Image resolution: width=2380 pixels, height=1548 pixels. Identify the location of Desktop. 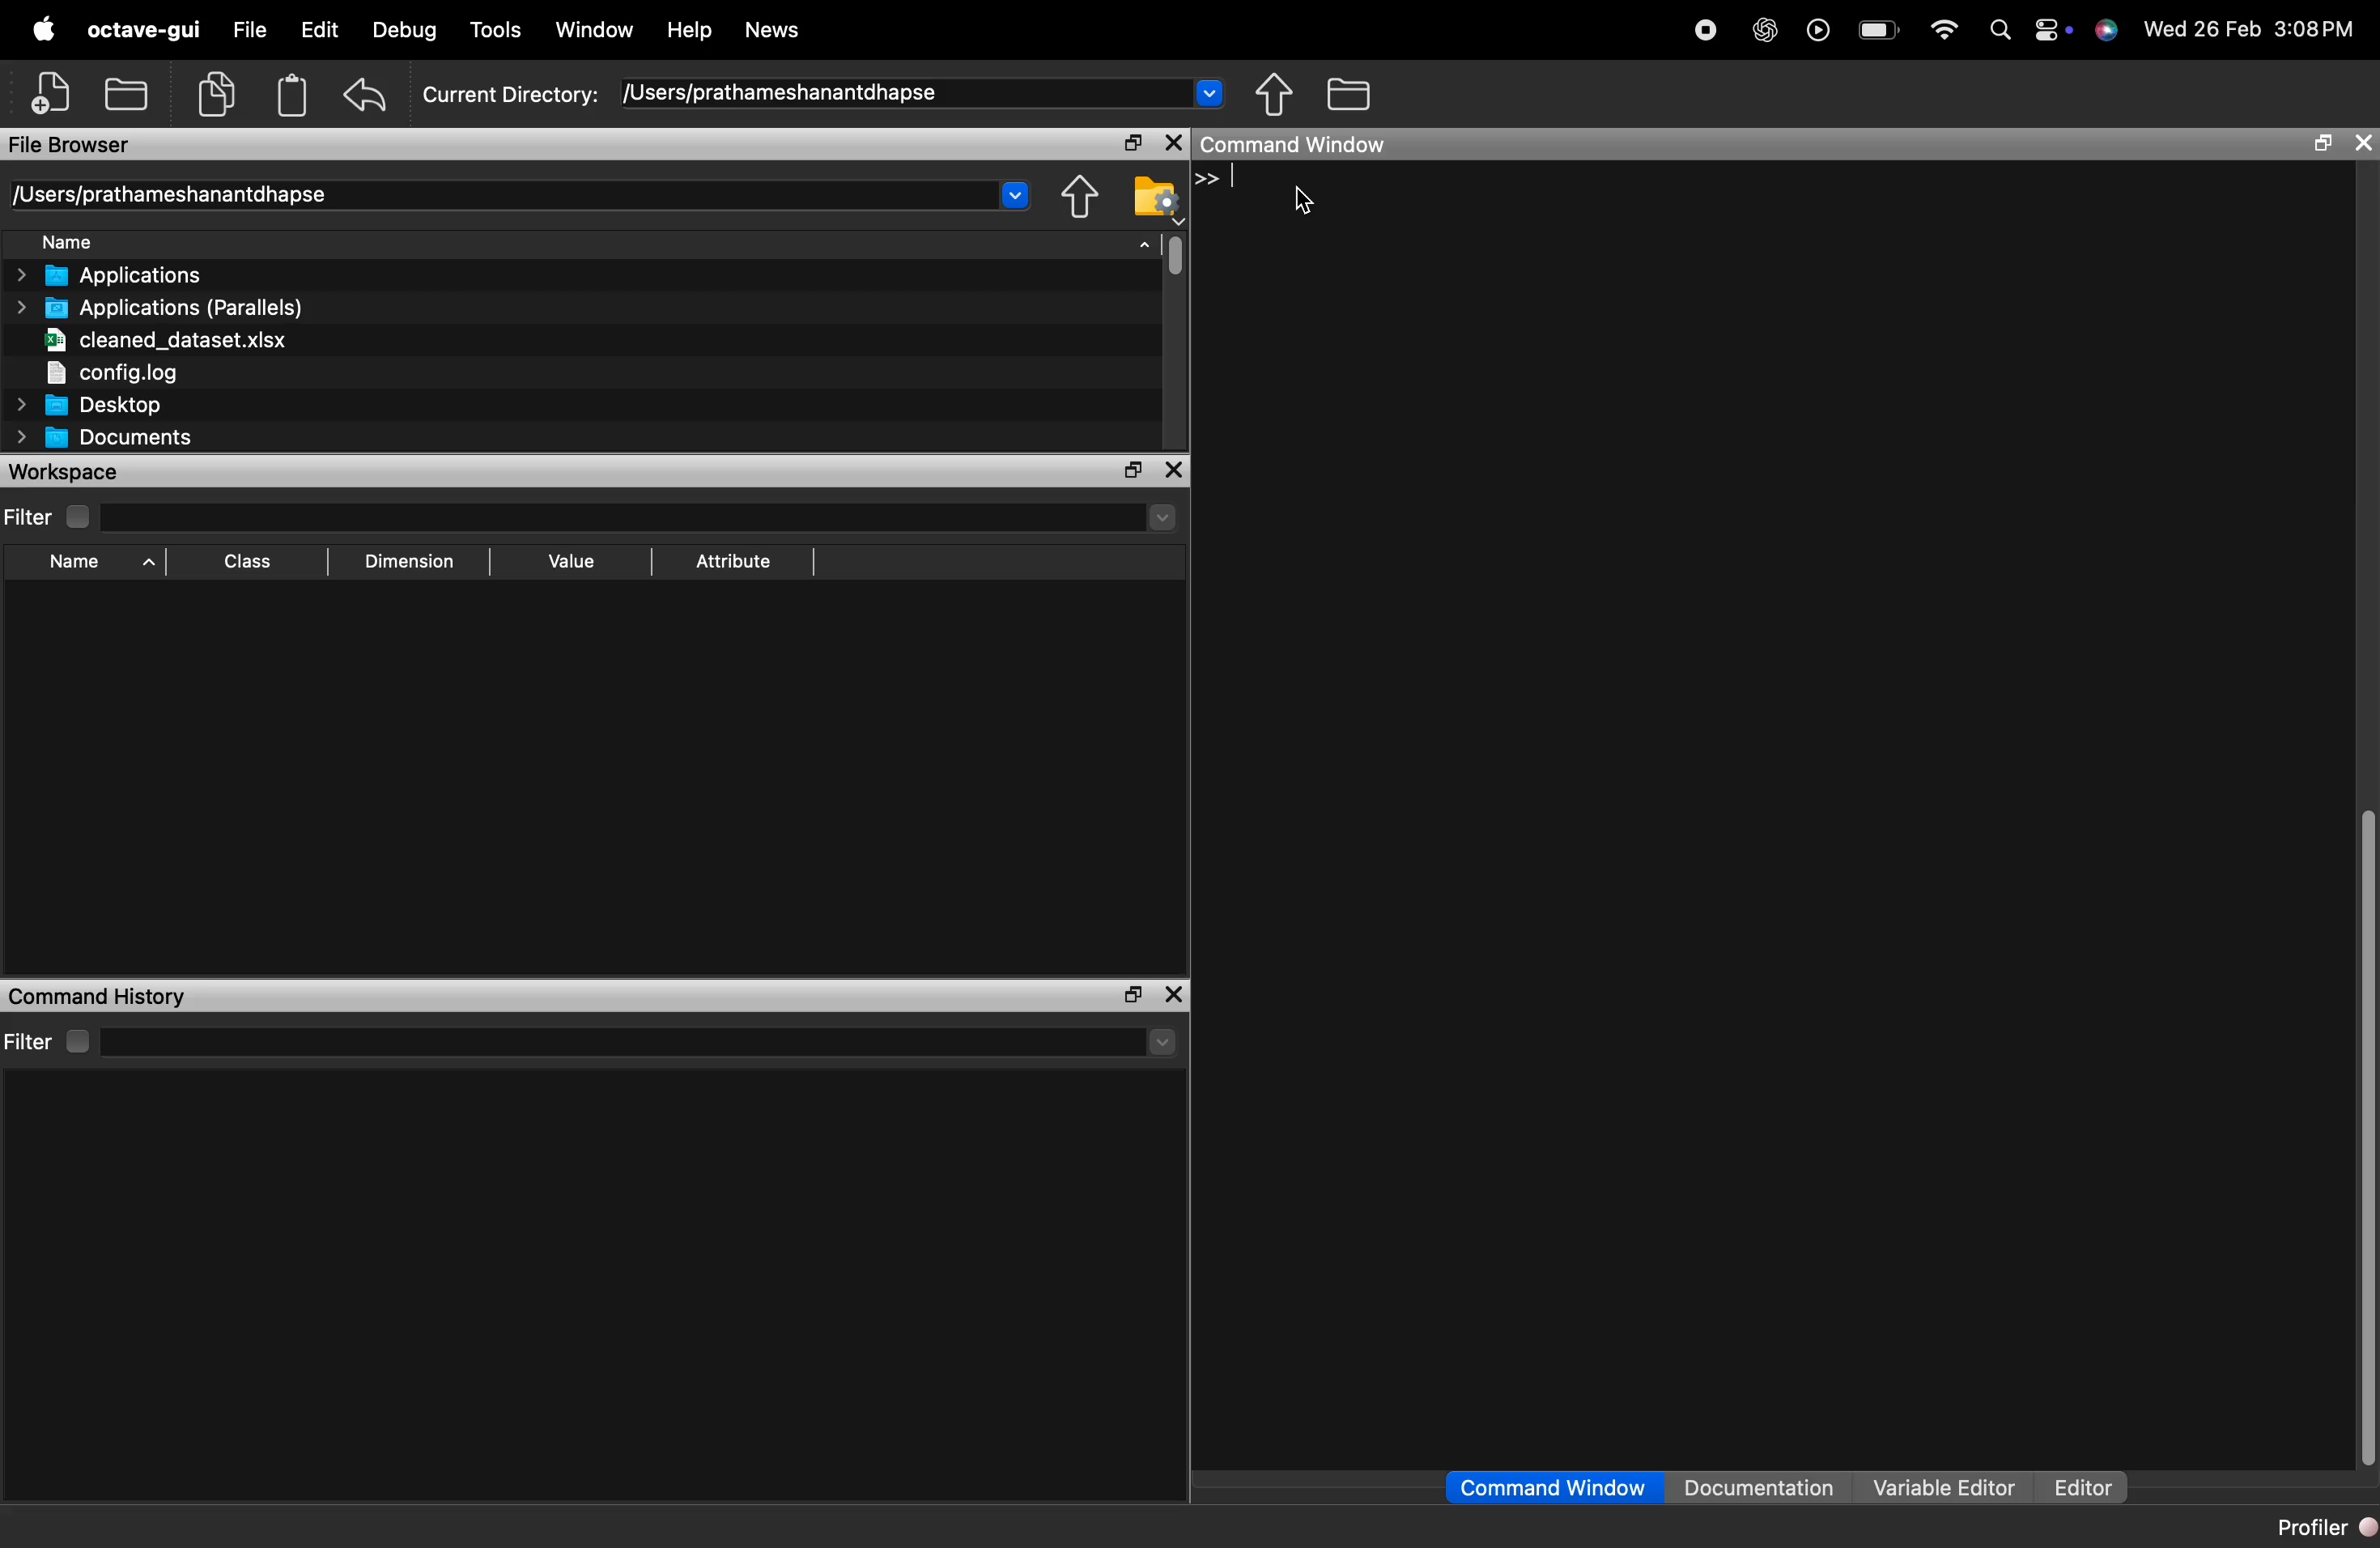
(133, 406).